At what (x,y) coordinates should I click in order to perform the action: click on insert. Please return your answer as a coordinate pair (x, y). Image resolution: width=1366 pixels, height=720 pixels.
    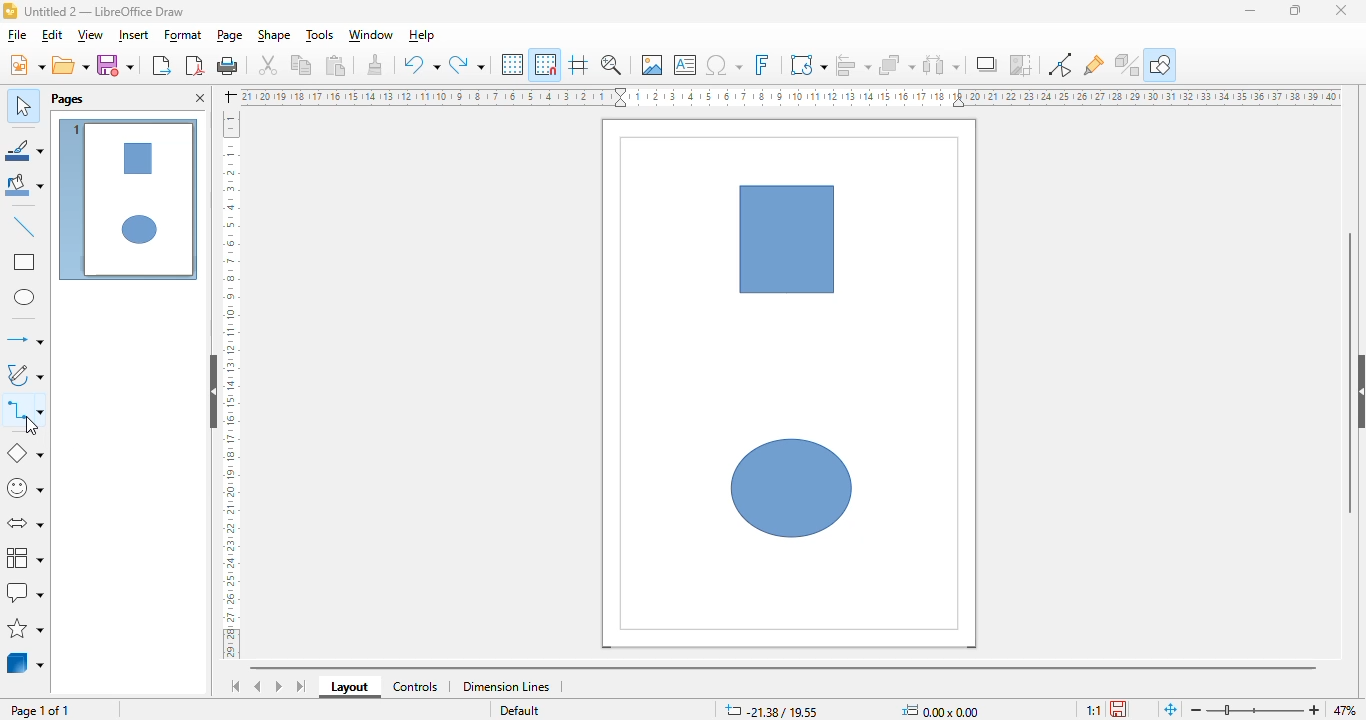
    Looking at the image, I should click on (133, 35).